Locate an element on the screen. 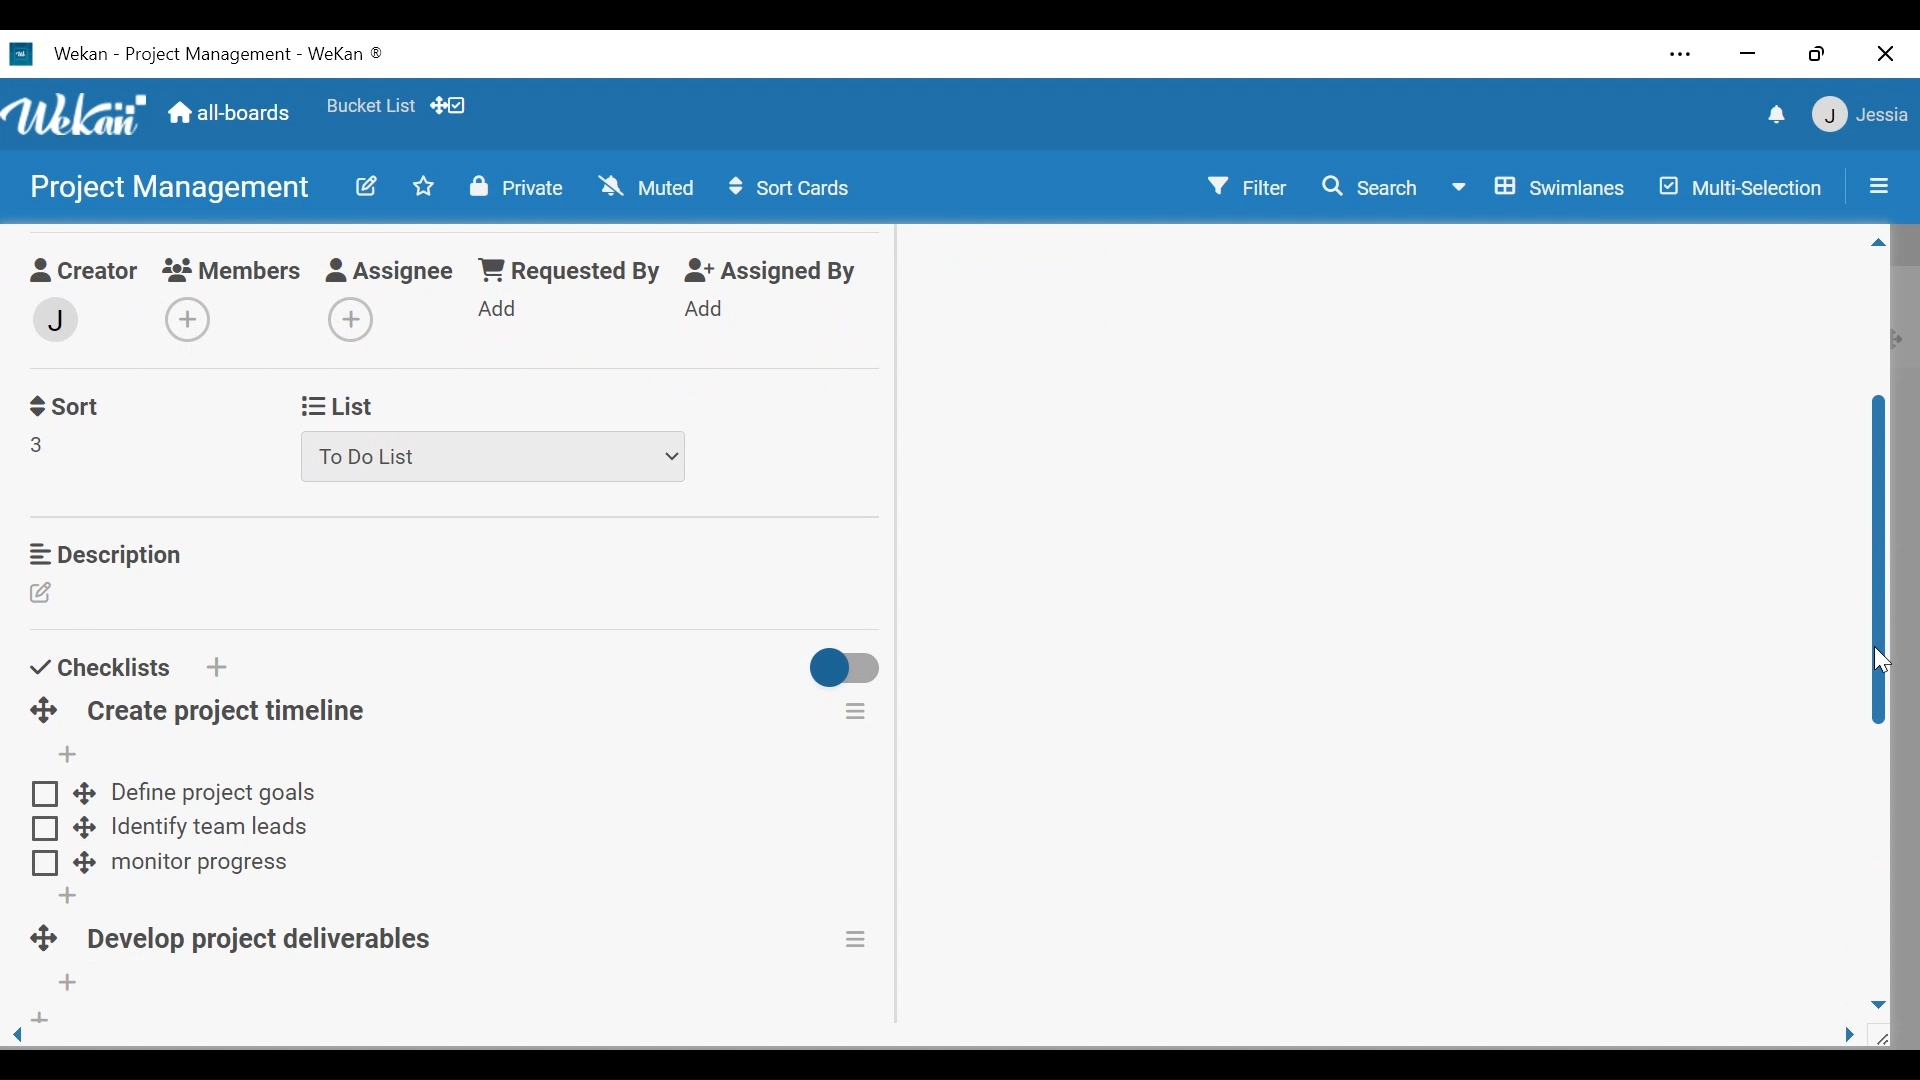 The height and width of the screenshot is (1080, 1920). Checklist name is located at coordinates (268, 943).